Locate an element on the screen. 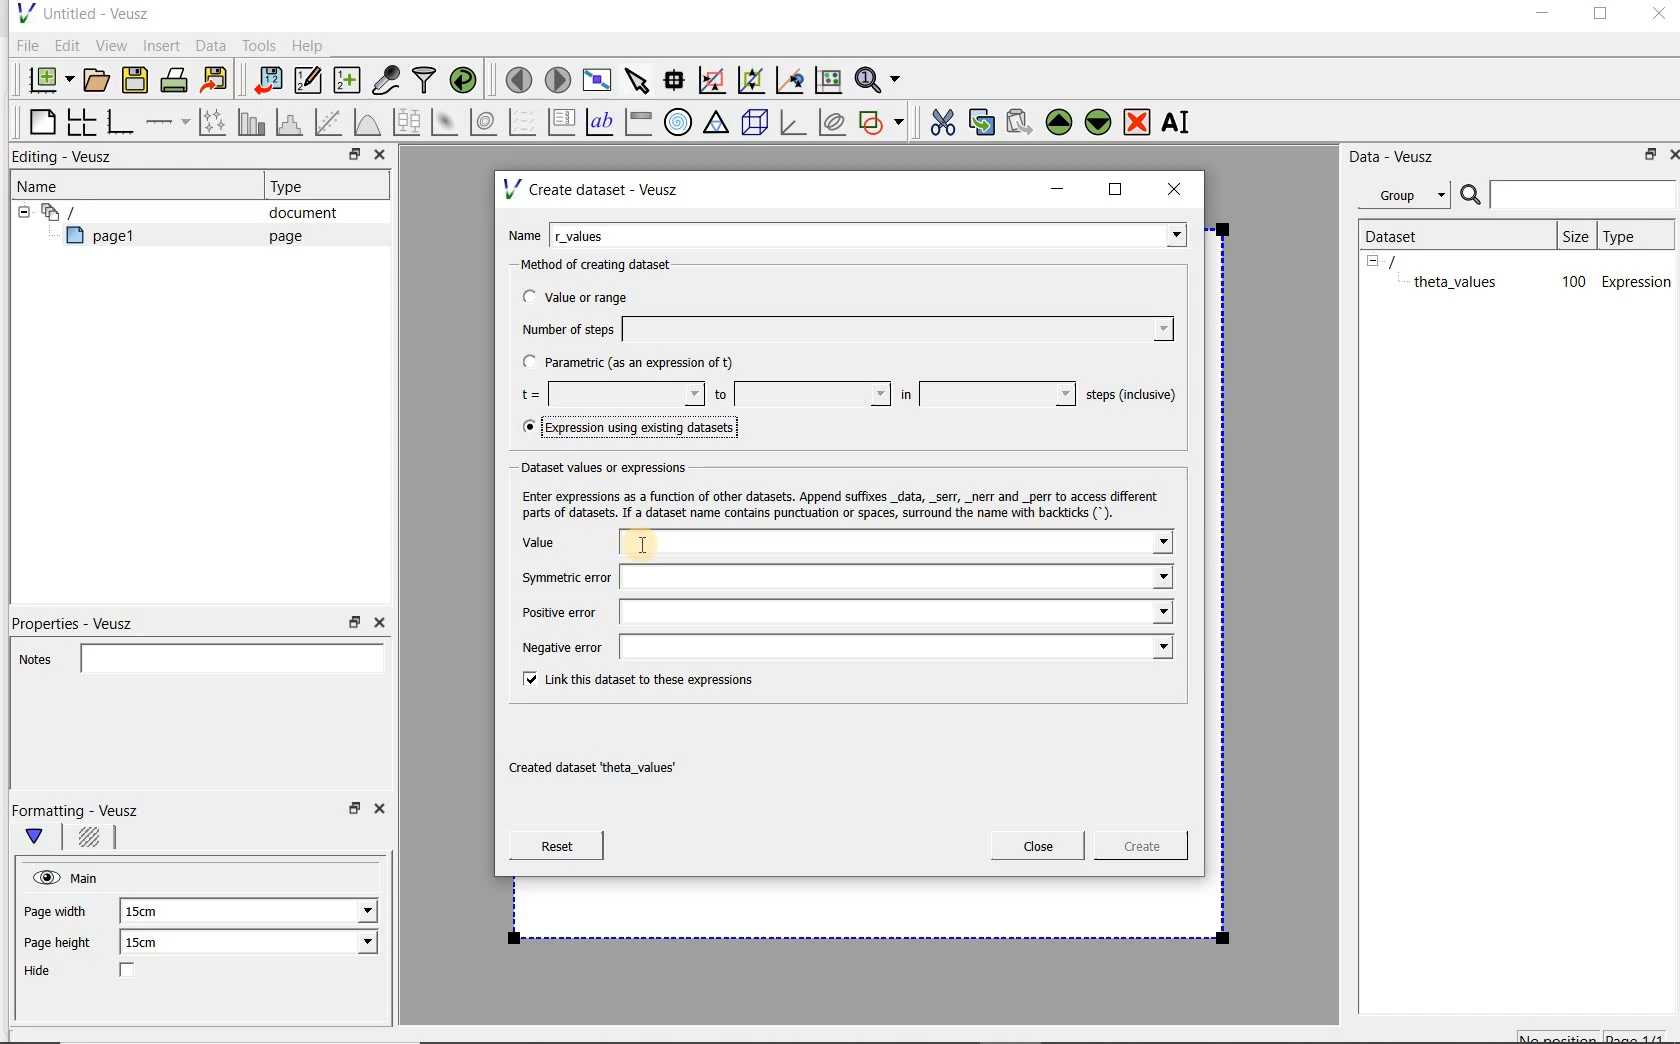 This screenshot has height=1044, width=1680. to is located at coordinates (800, 394).